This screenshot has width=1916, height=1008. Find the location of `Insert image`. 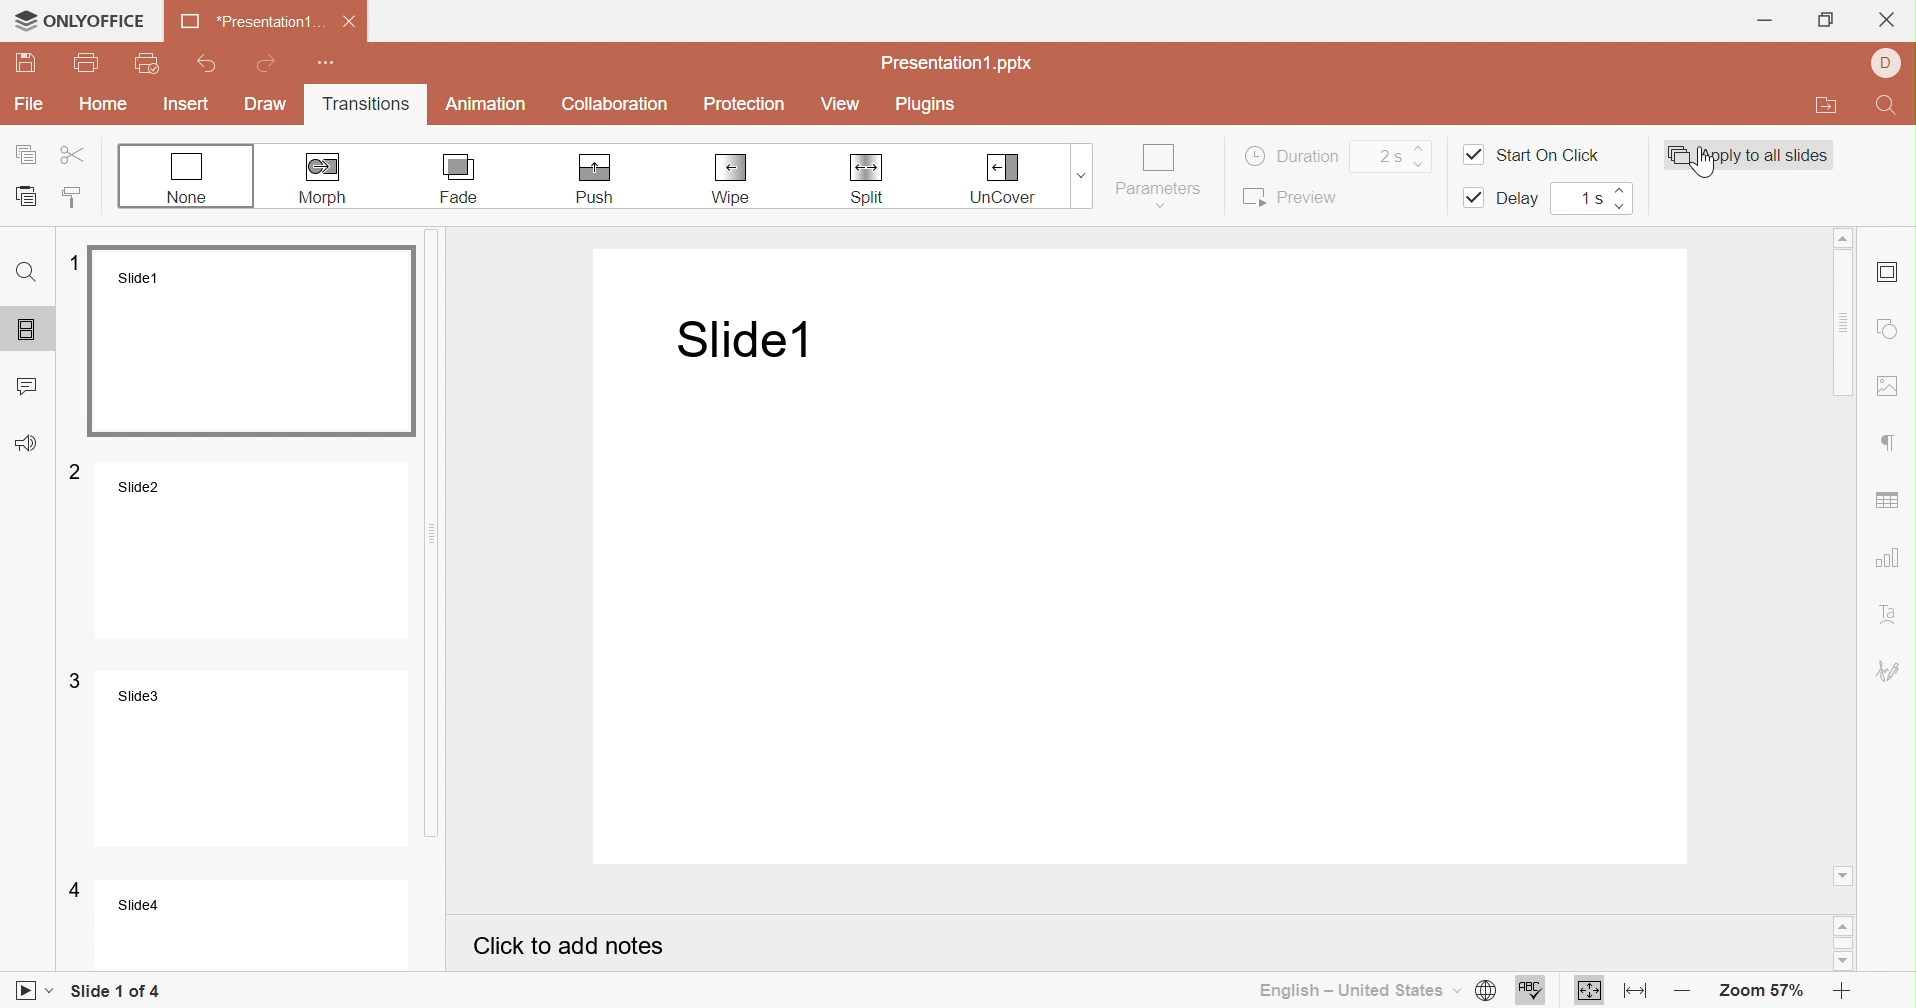

Insert image is located at coordinates (1885, 387).